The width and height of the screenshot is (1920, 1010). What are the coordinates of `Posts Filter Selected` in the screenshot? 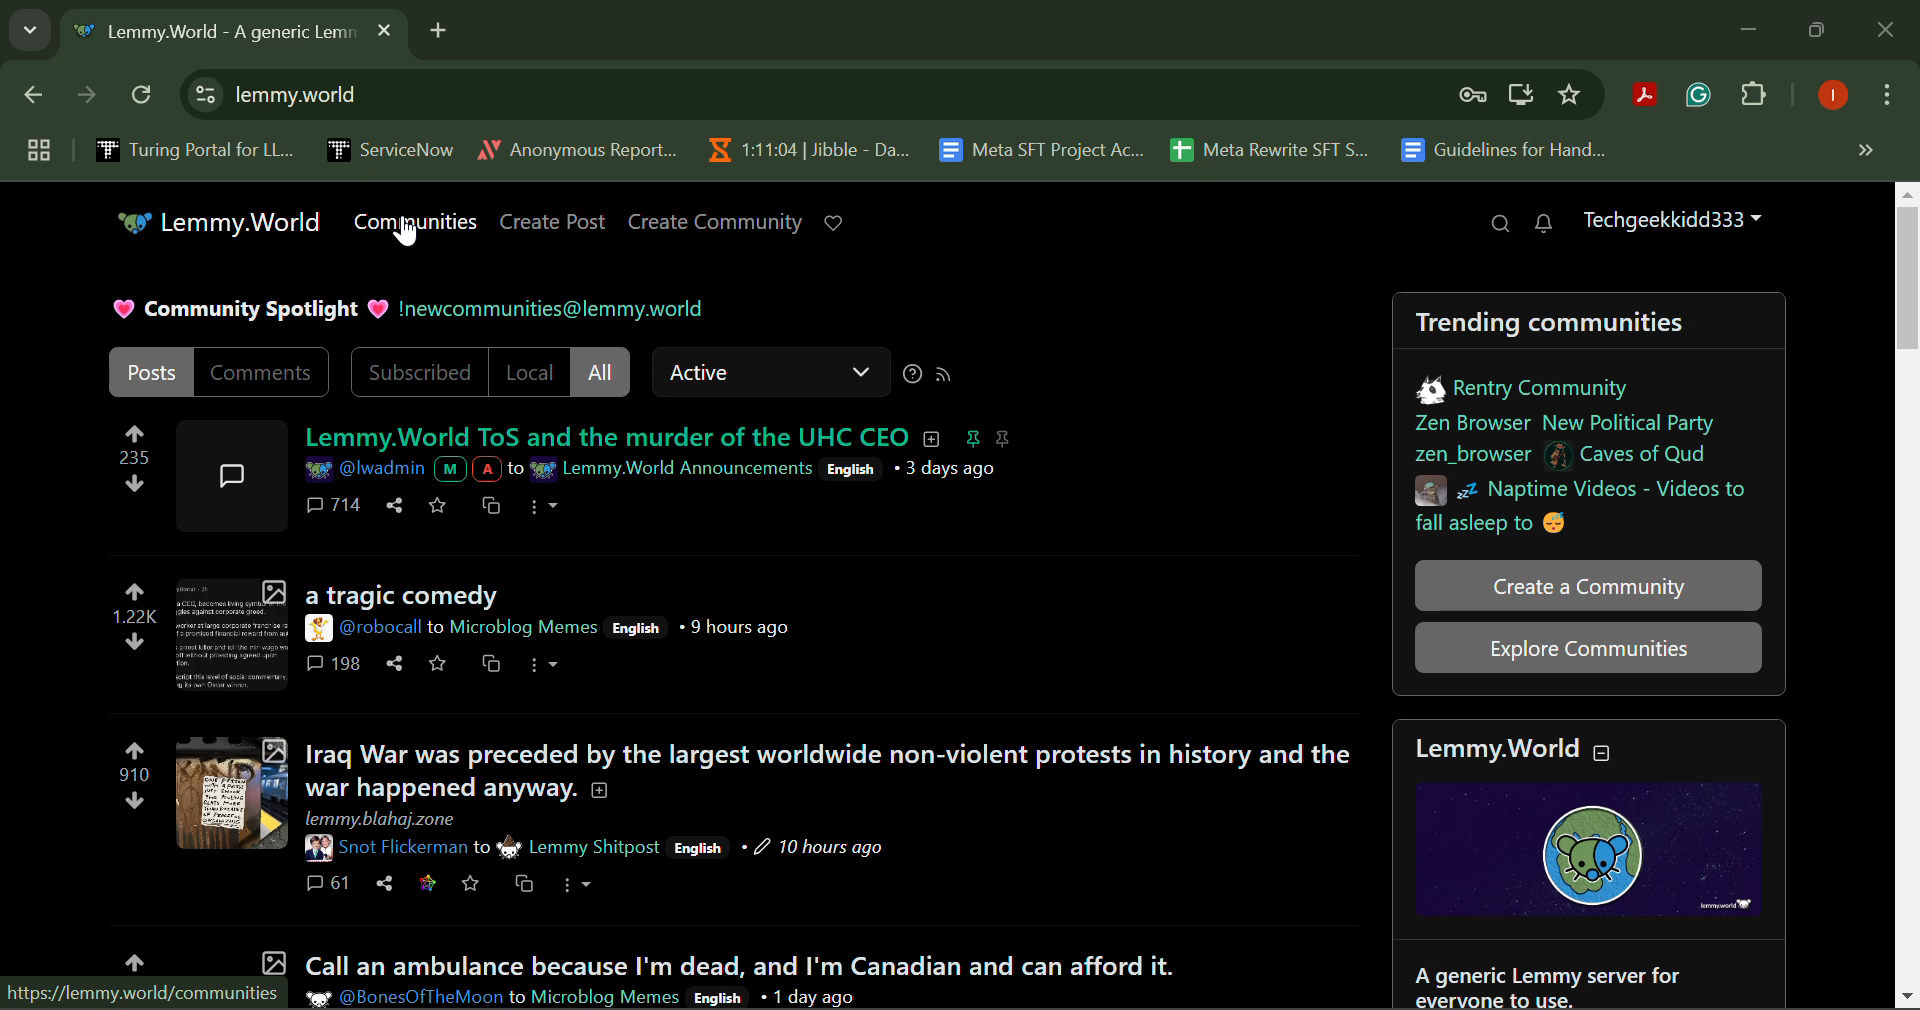 It's located at (152, 372).